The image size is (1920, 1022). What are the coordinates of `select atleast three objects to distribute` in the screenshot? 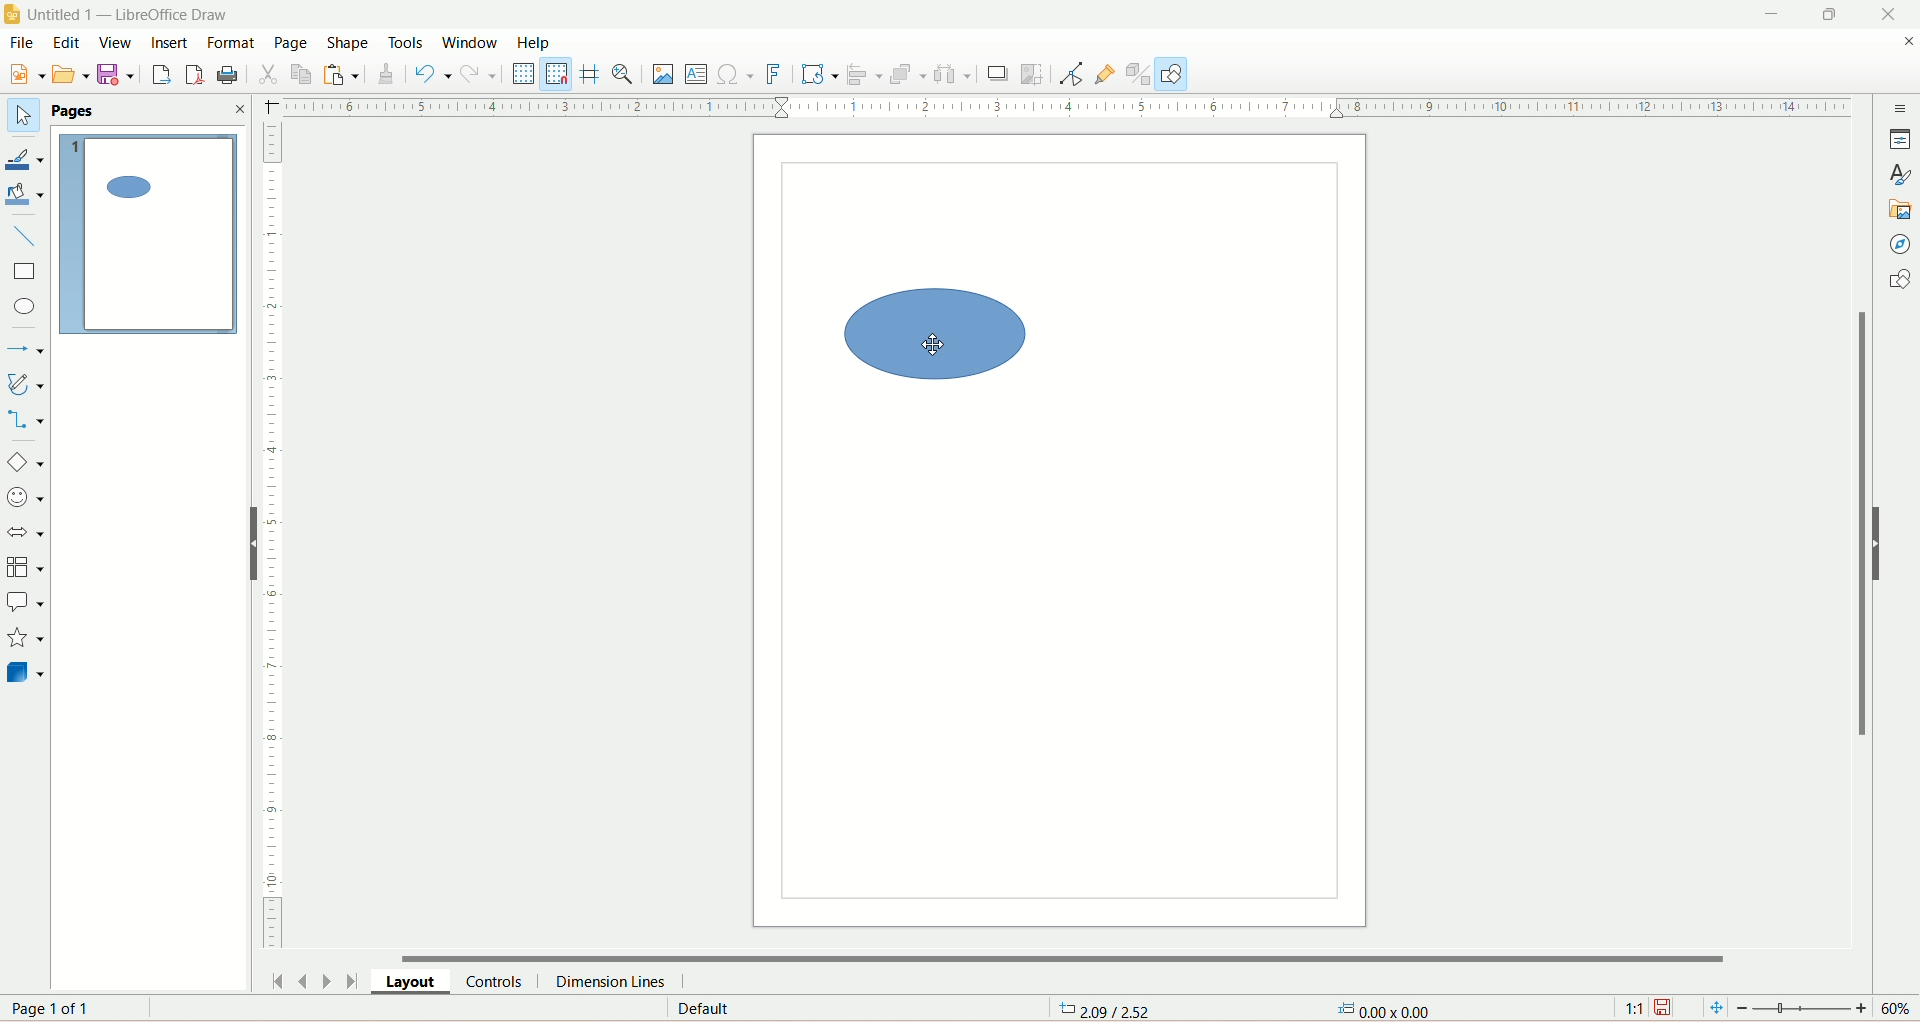 It's located at (955, 74).